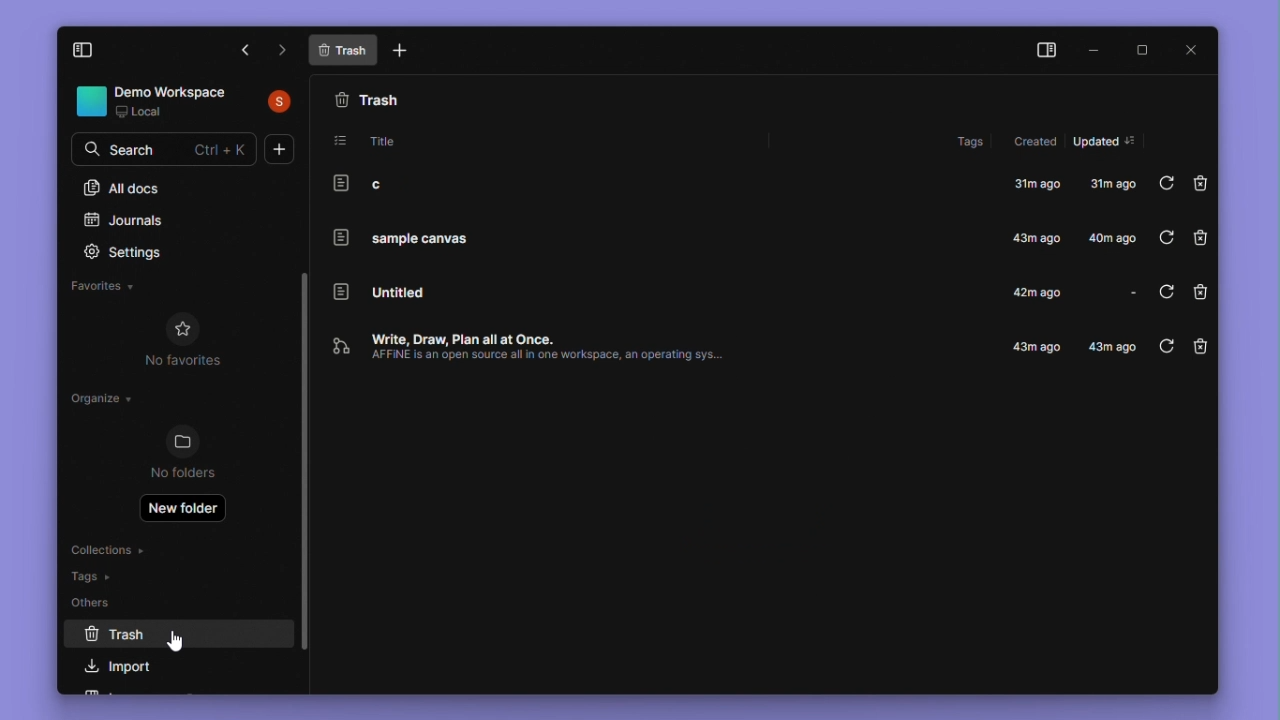 The width and height of the screenshot is (1280, 720). What do you see at coordinates (182, 343) in the screenshot?
I see `No favourites` at bounding box center [182, 343].